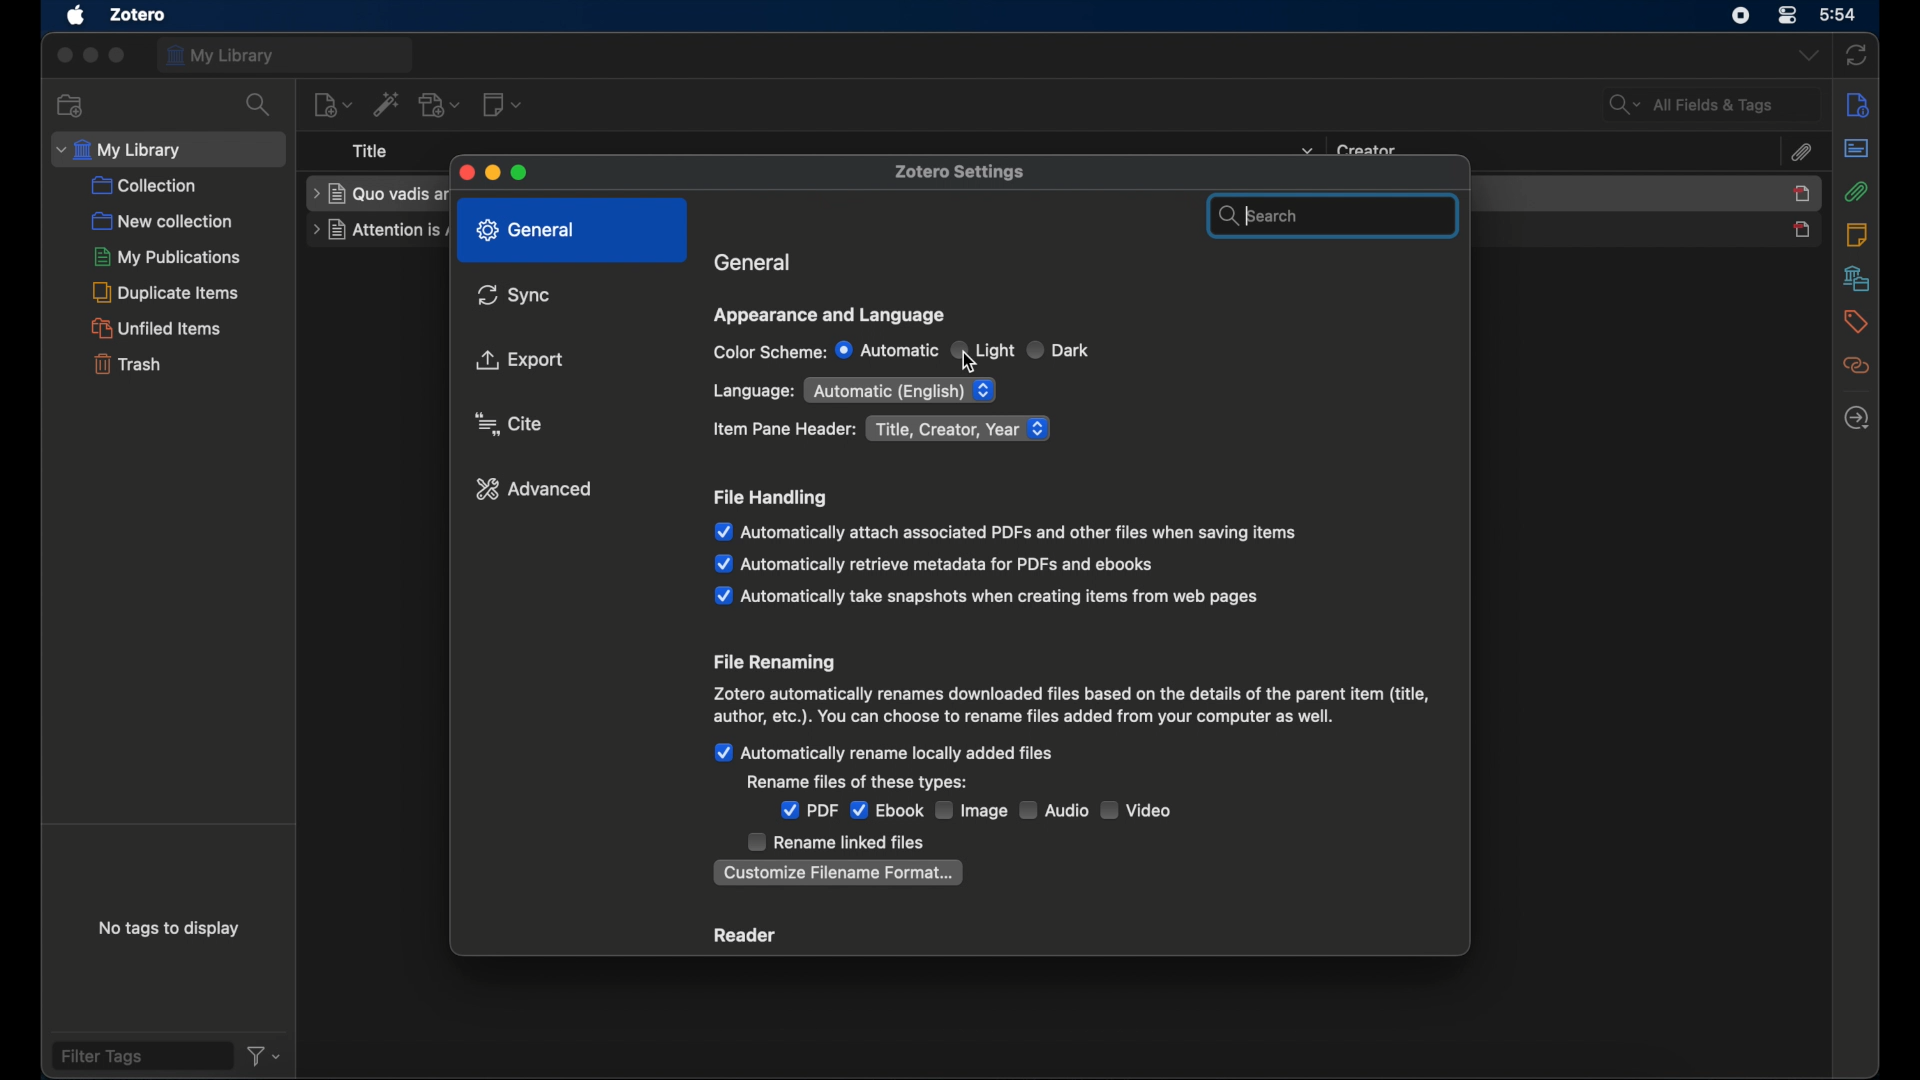  Describe the element at coordinates (1855, 192) in the screenshot. I see `attachements` at that location.